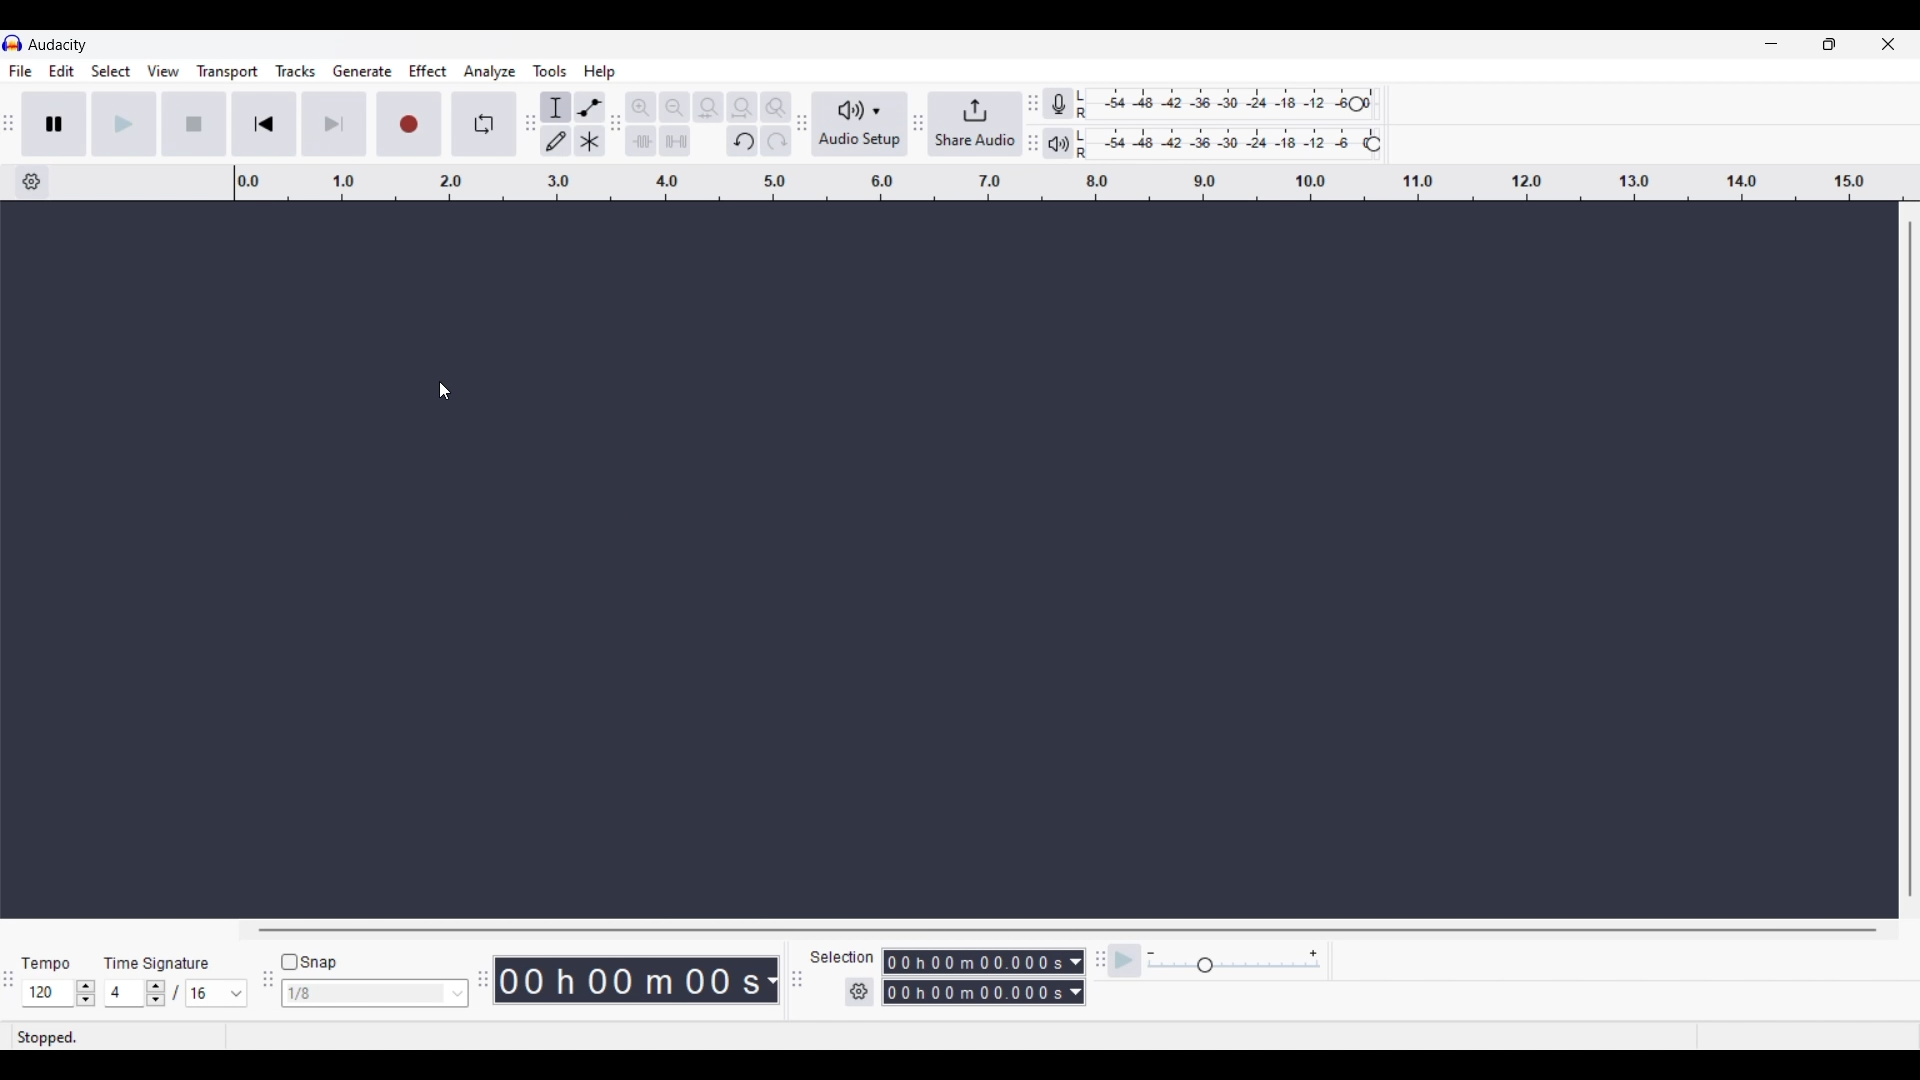 The width and height of the screenshot is (1920, 1080). What do you see at coordinates (20, 71) in the screenshot?
I see `File menu` at bounding box center [20, 71].